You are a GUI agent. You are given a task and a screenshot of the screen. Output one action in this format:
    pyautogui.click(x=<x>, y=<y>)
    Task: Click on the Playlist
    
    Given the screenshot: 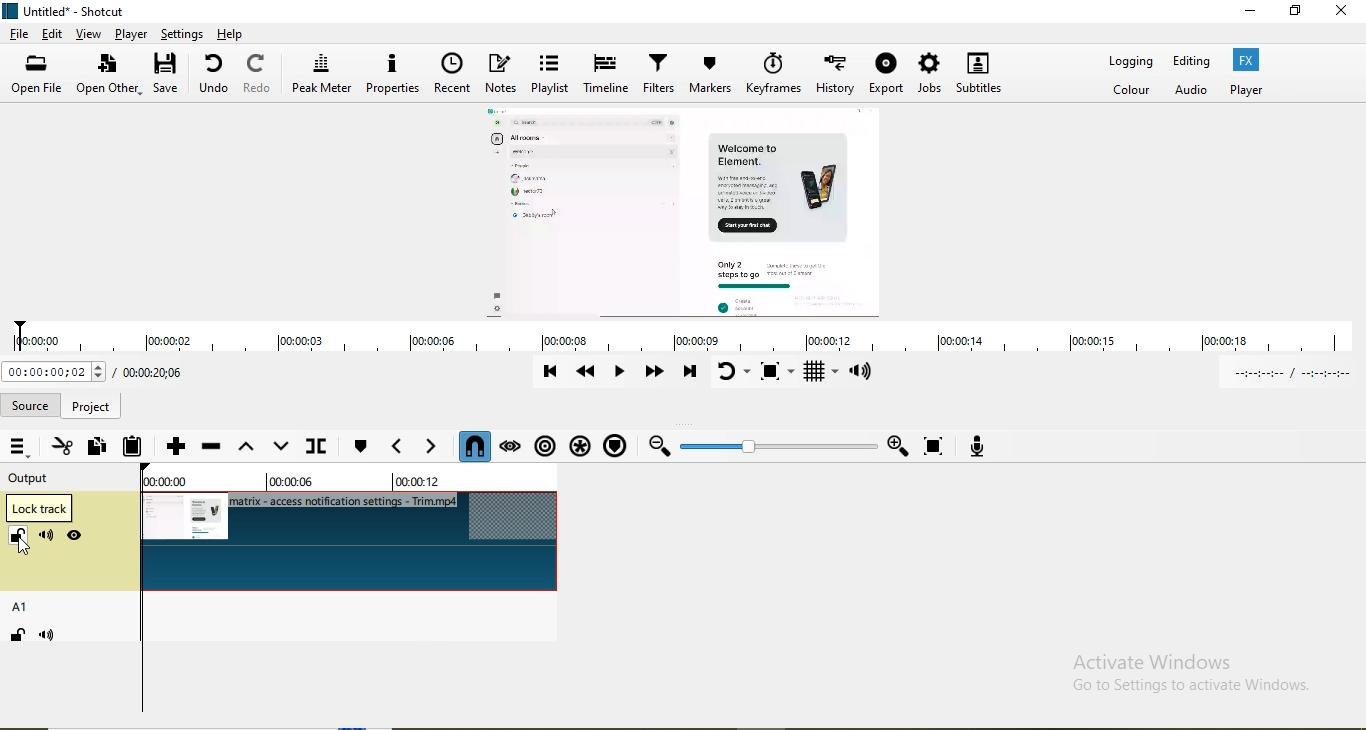 What is the action you would take?
    pyautogui.click(x=550, y=77)
    